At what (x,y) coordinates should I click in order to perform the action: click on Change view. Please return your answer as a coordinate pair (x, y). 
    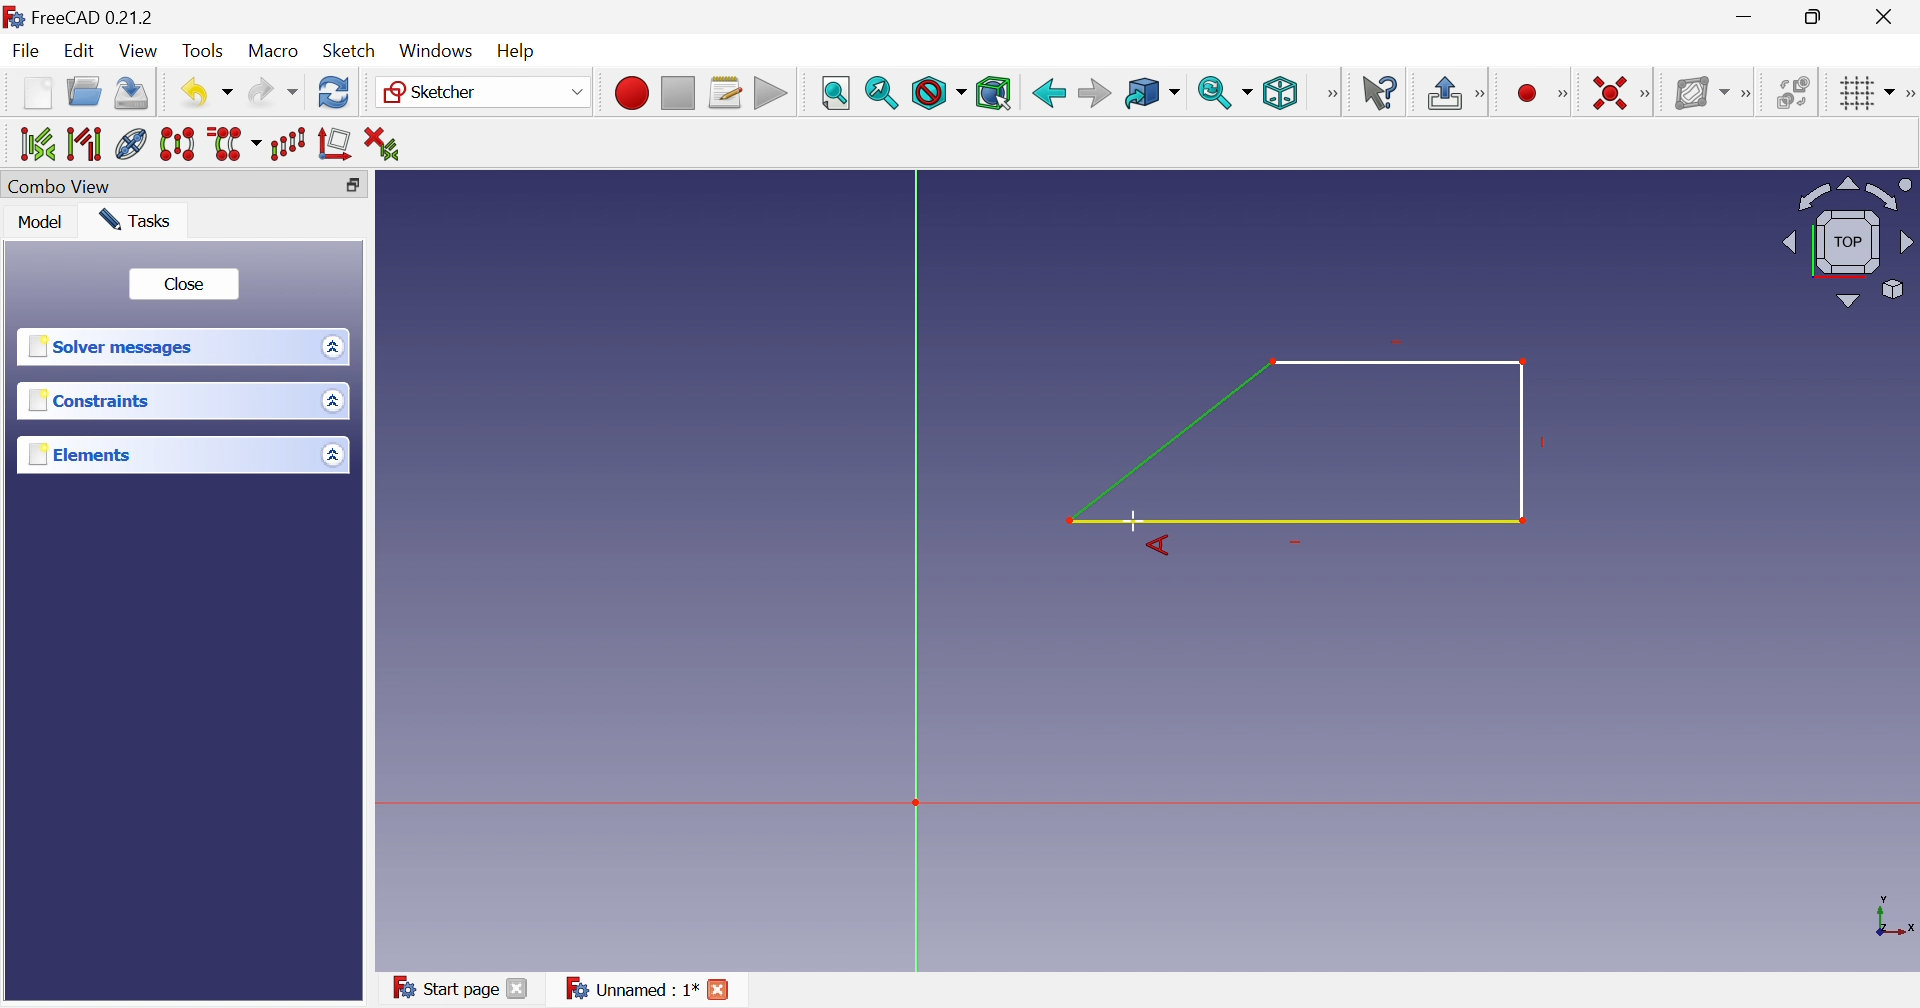
    Looking at the image, I should click on (352, 185).